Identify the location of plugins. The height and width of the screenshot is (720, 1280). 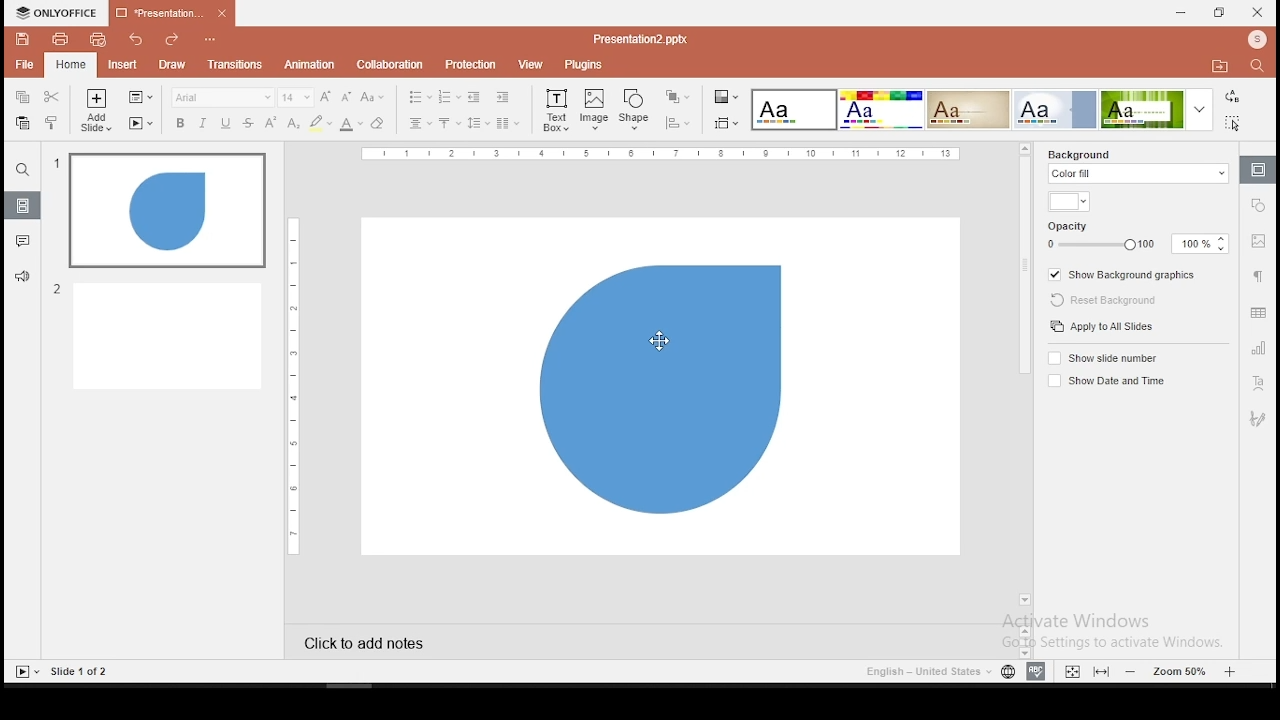
(584, 64).